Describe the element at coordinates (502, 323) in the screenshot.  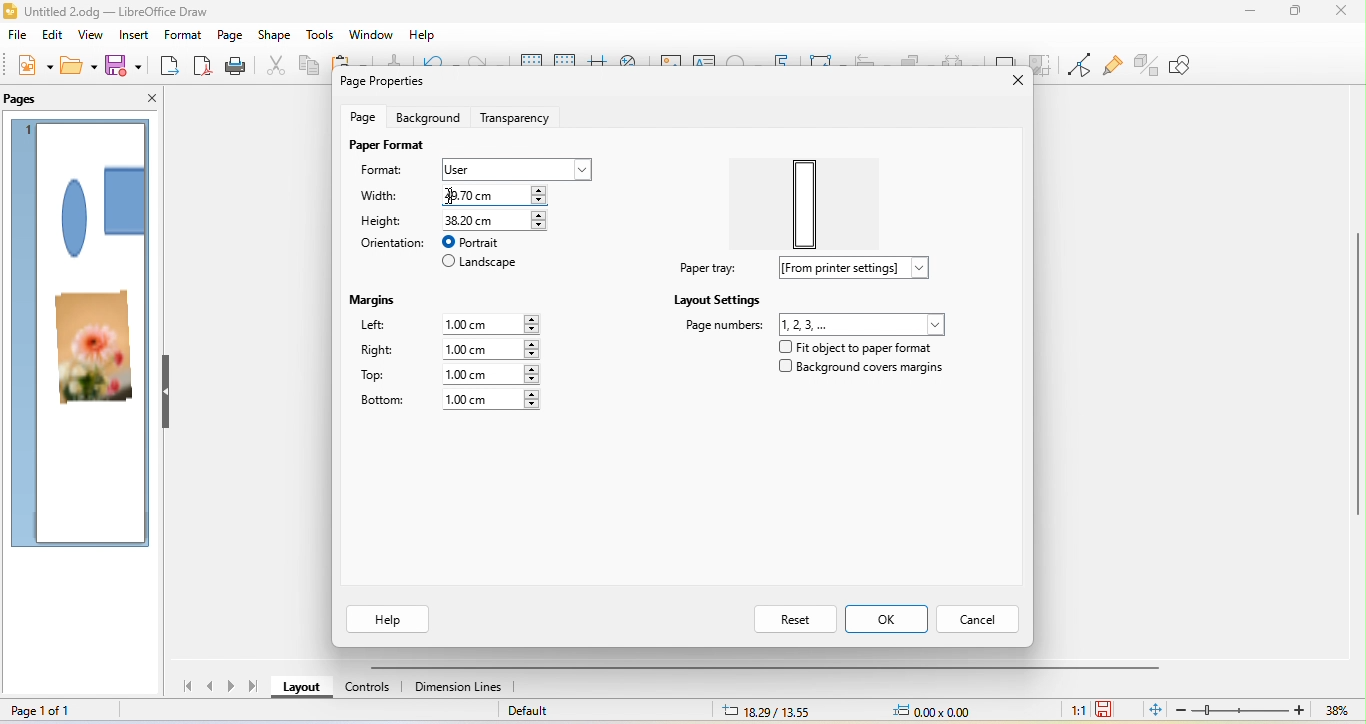
I see `1.00 cm` at that location.